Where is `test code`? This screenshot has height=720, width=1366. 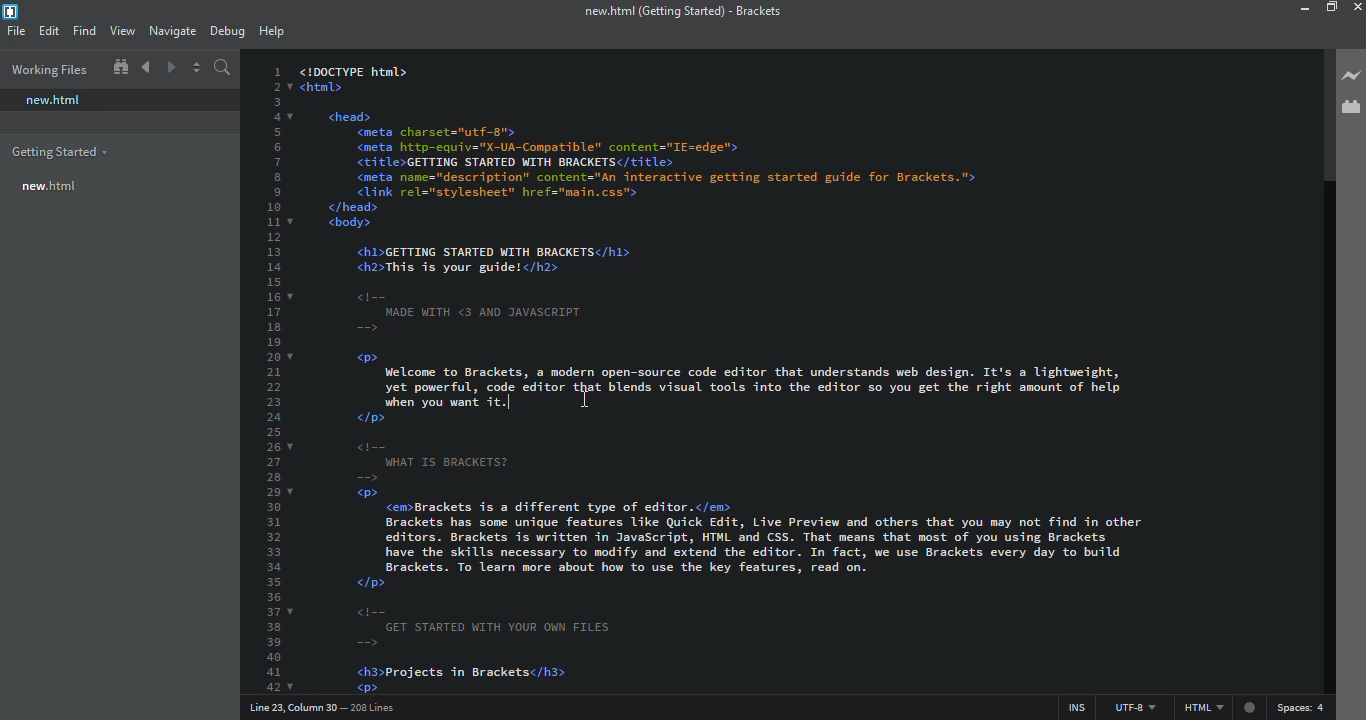 test code is located at coordinates (754, 567).